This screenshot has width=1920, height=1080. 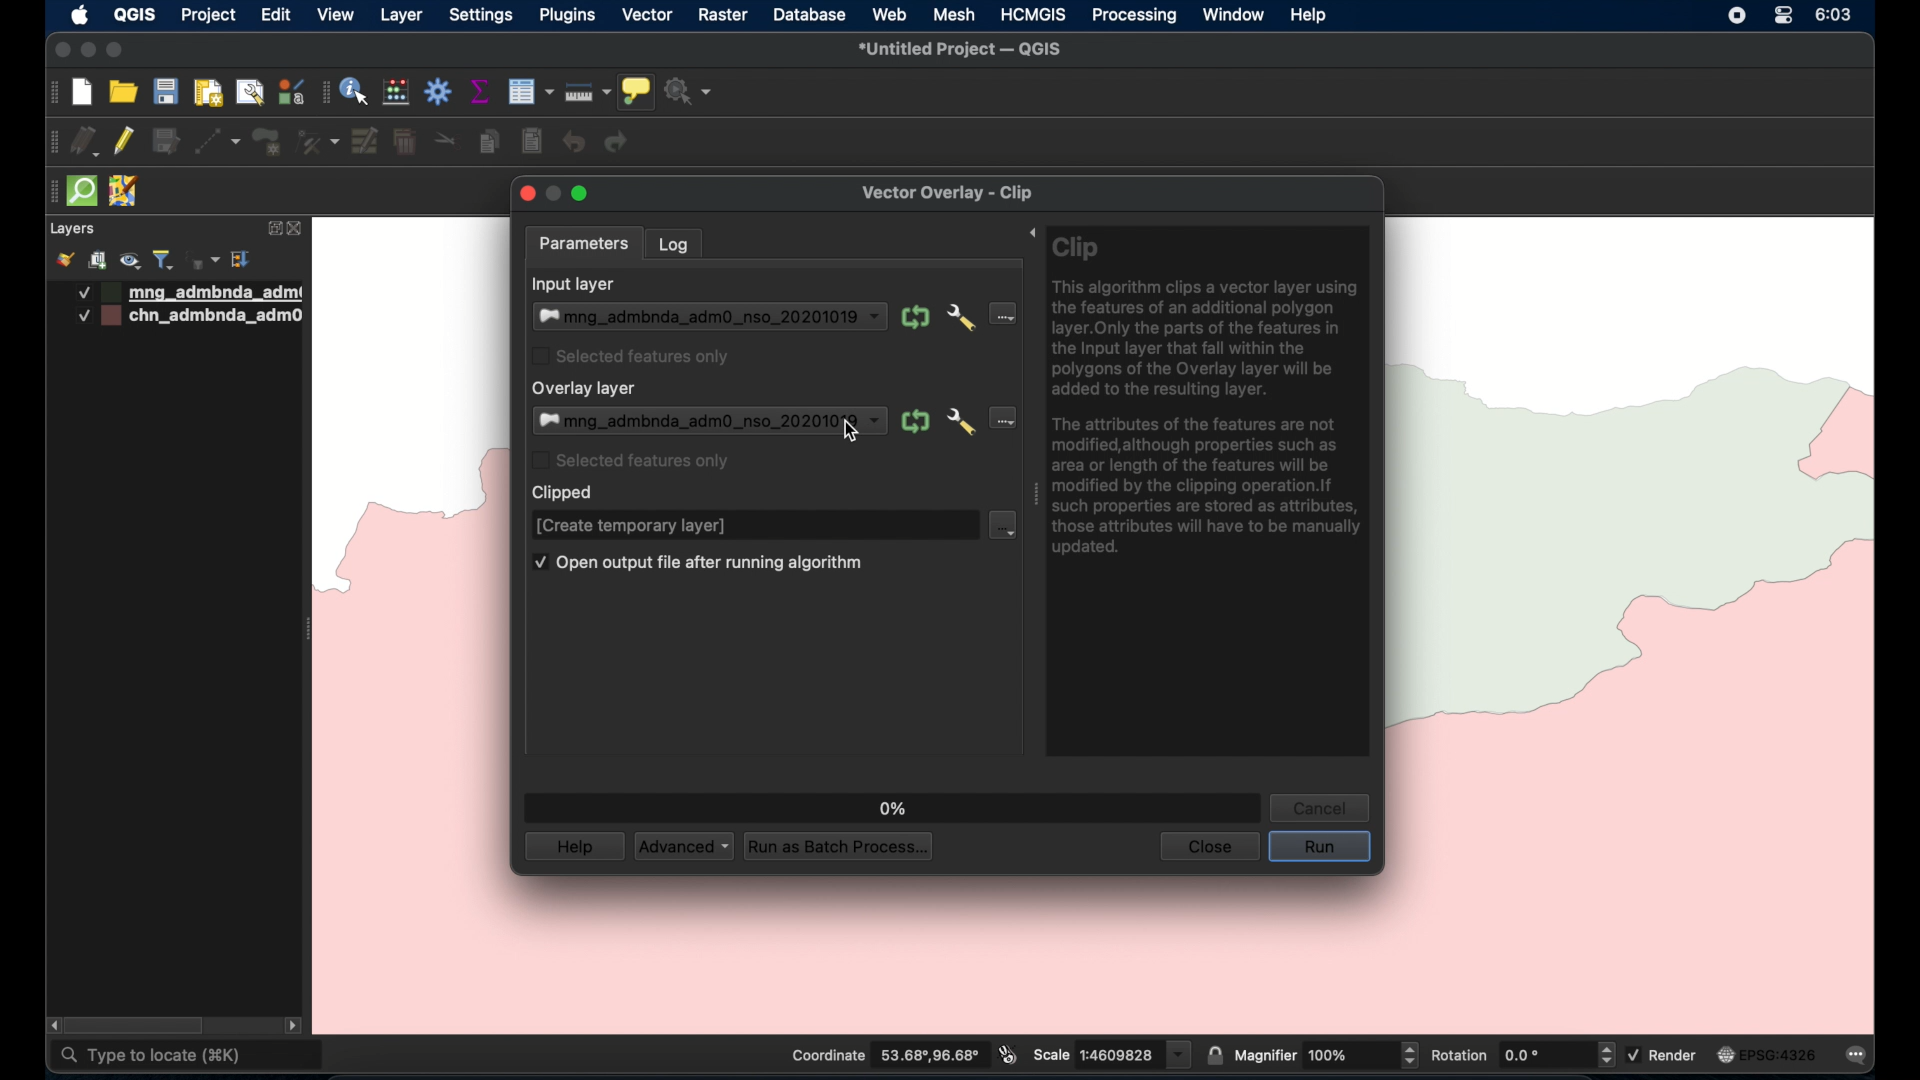 I want to click on new project, so click(x=83, y=93).